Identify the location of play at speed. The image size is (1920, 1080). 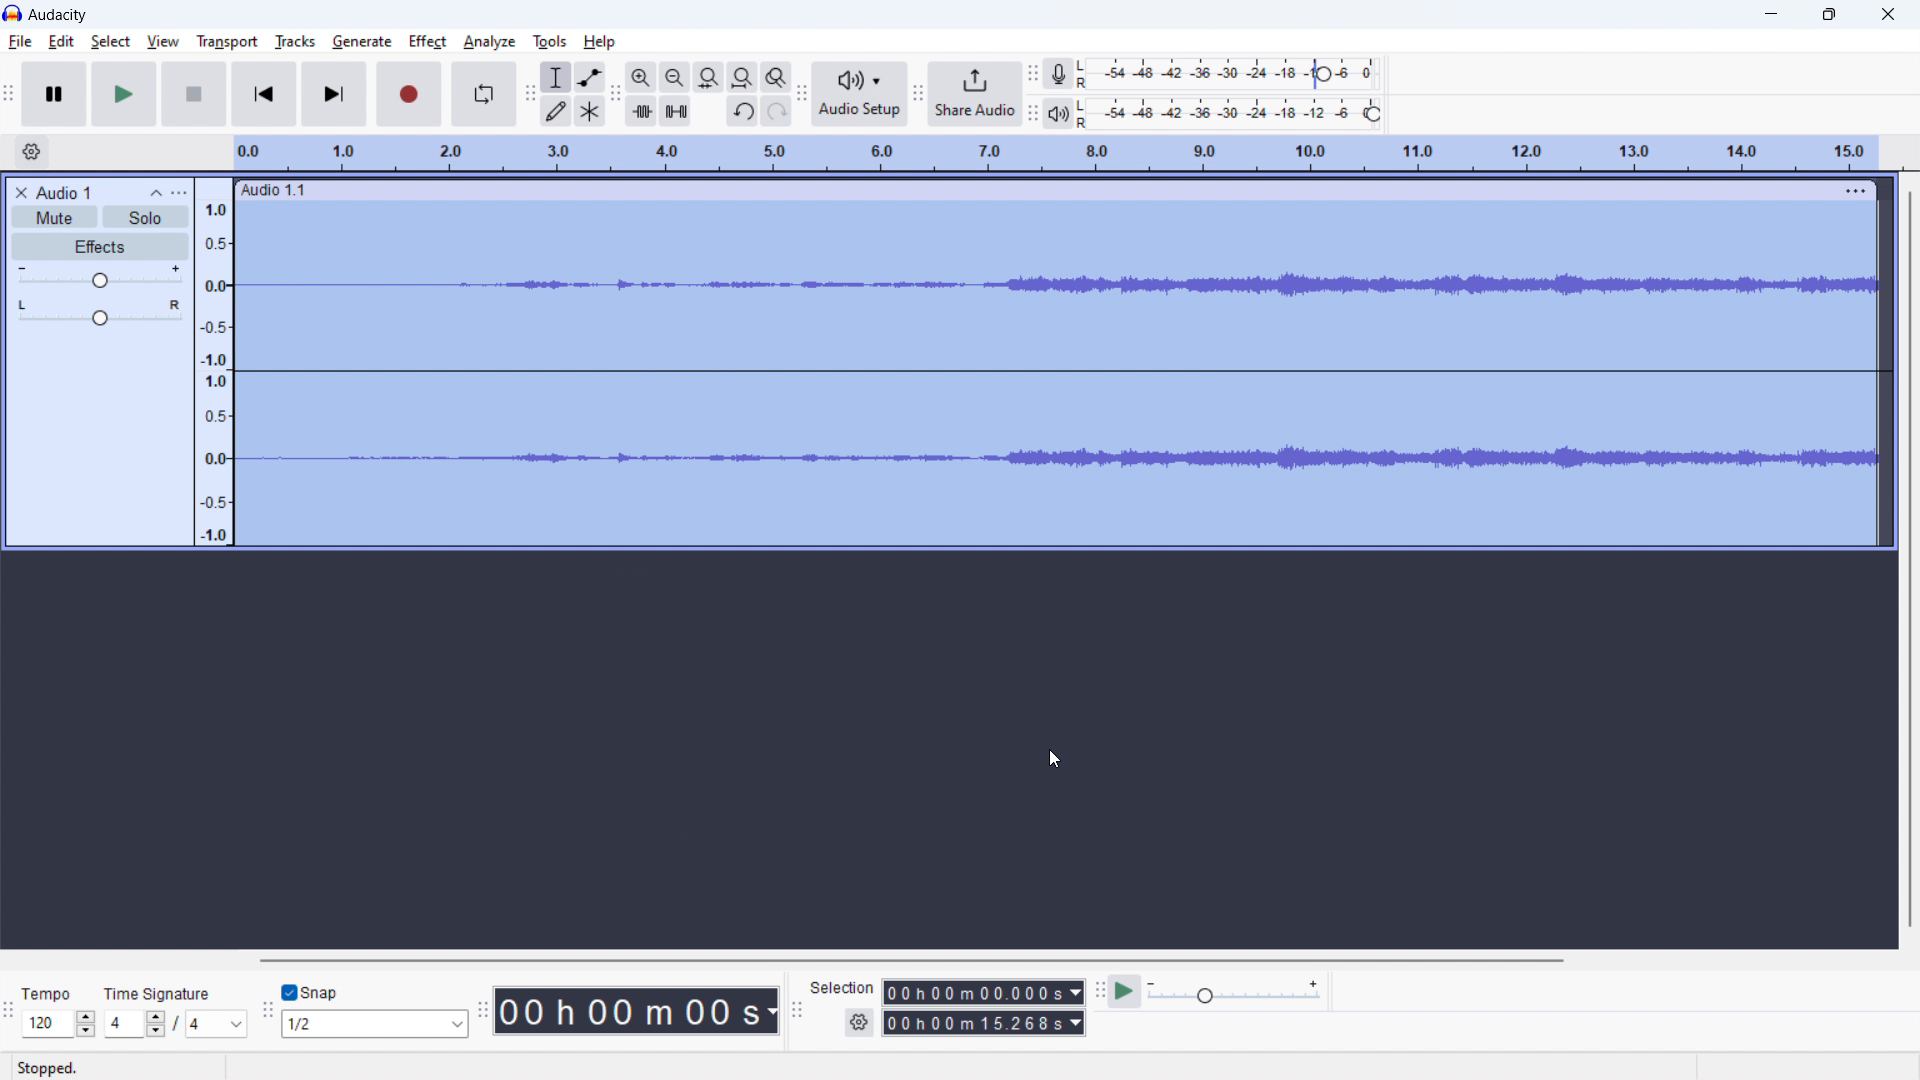
(1124, 991).